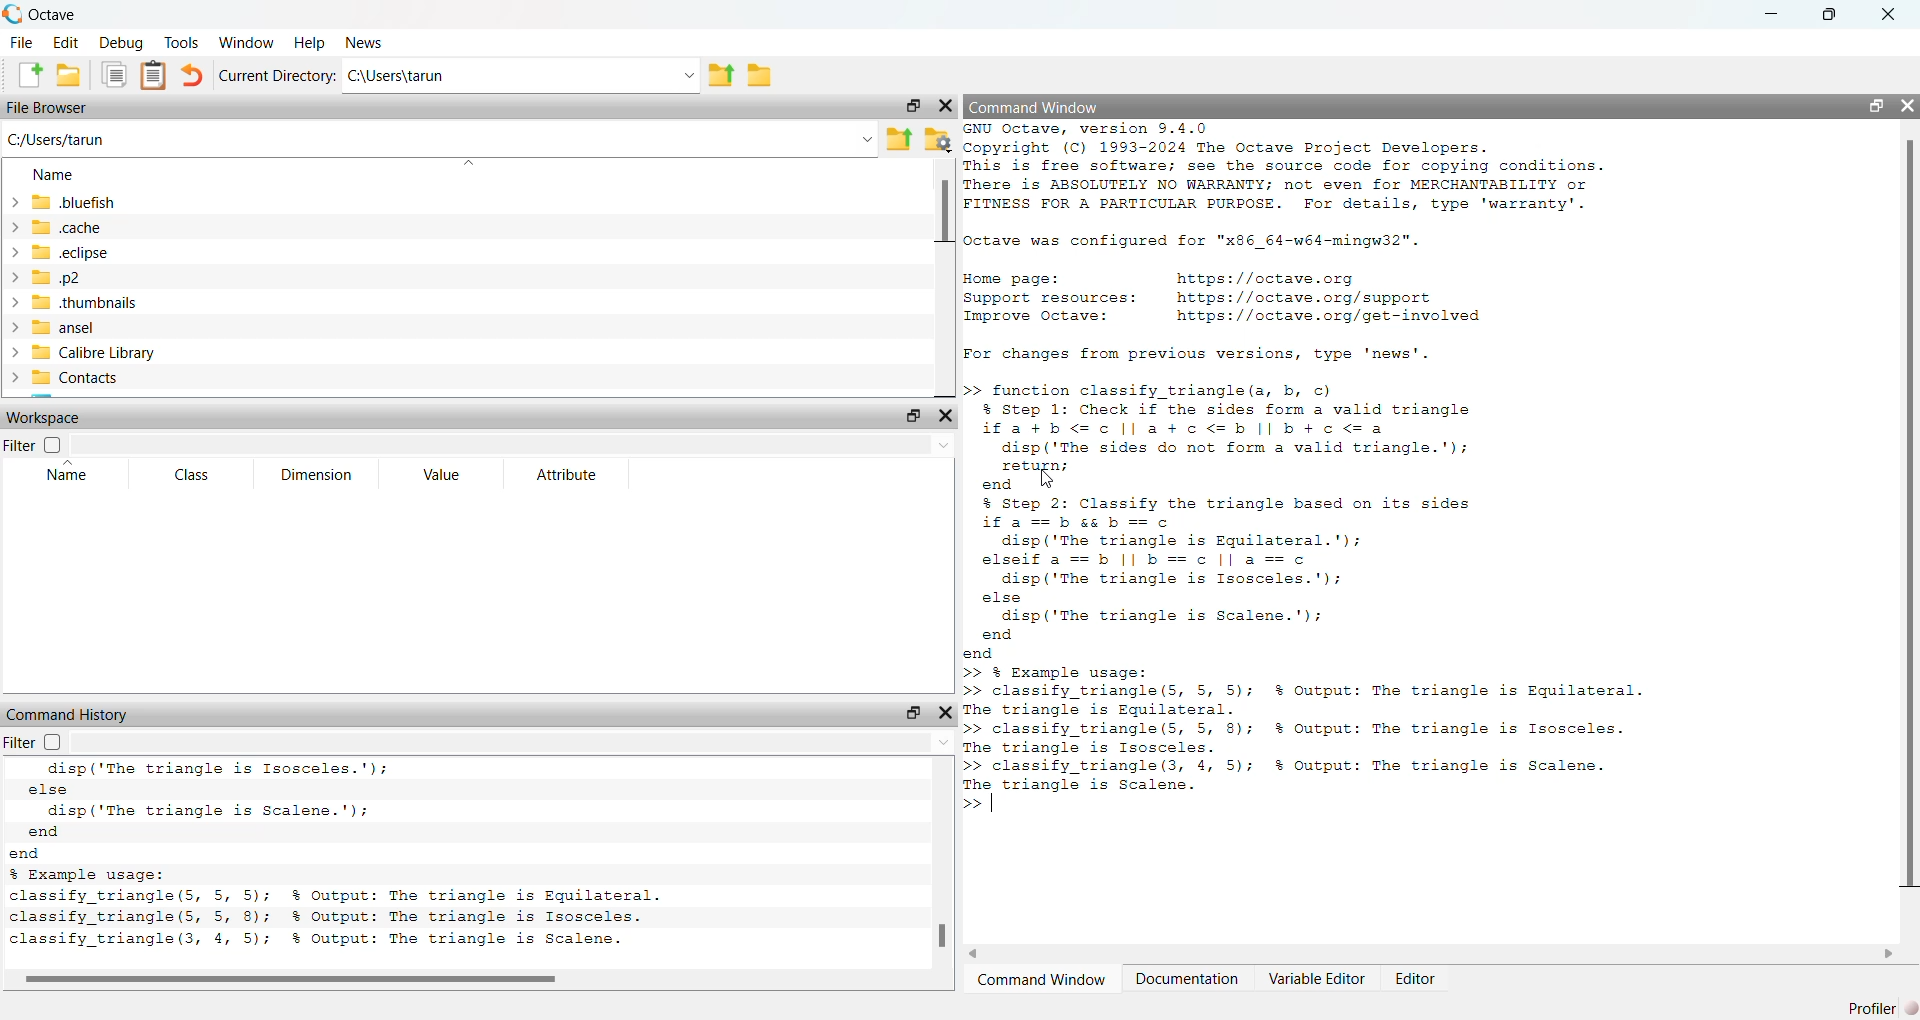  What do you see at coordinates (340, 943) in the screenshot?
I see `octave version and date` at bounding box center [340, 943].